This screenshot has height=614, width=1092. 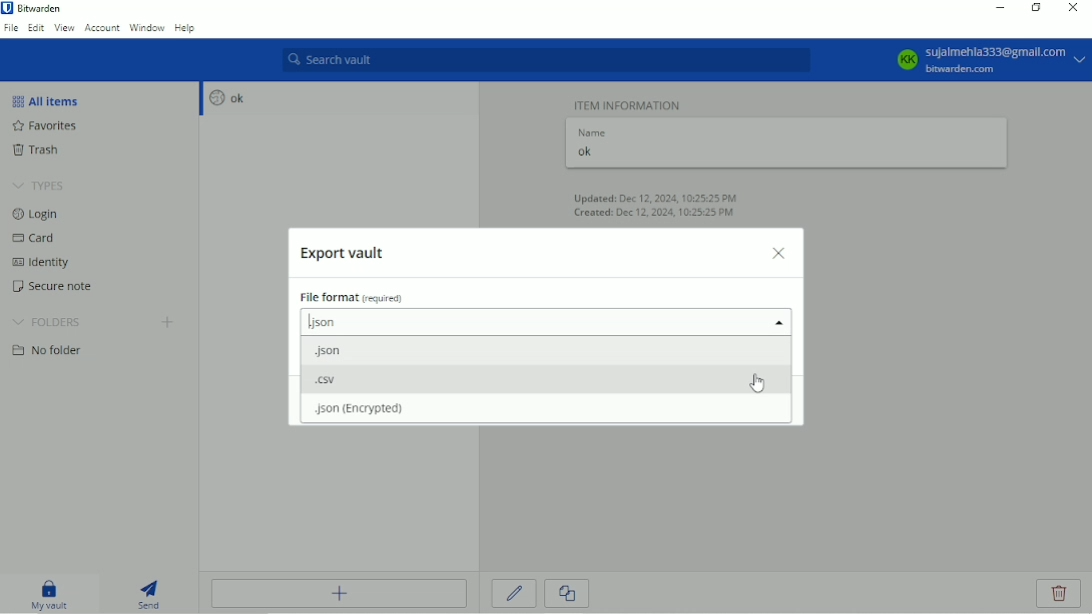 I want to click on Item information, so click(x=629, y=103).